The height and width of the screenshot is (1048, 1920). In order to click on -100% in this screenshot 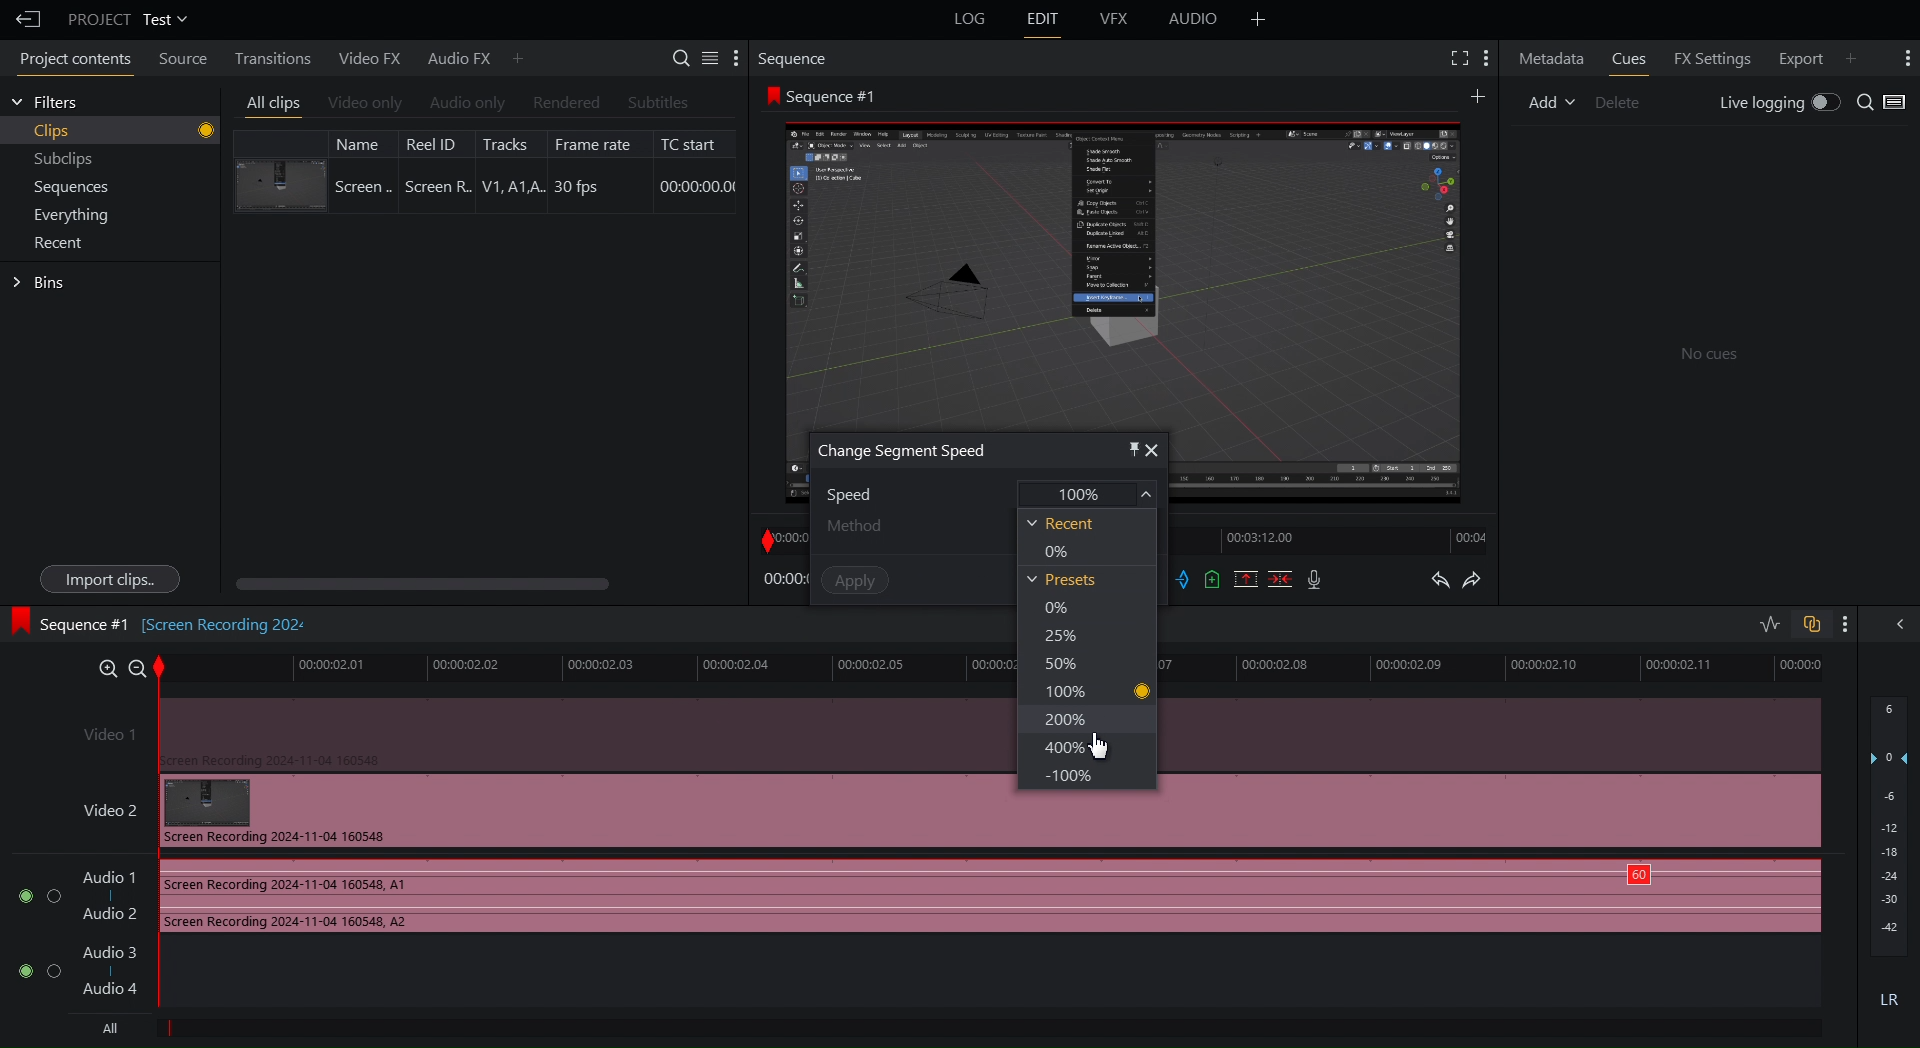, I will do `click(1063, 773)`.